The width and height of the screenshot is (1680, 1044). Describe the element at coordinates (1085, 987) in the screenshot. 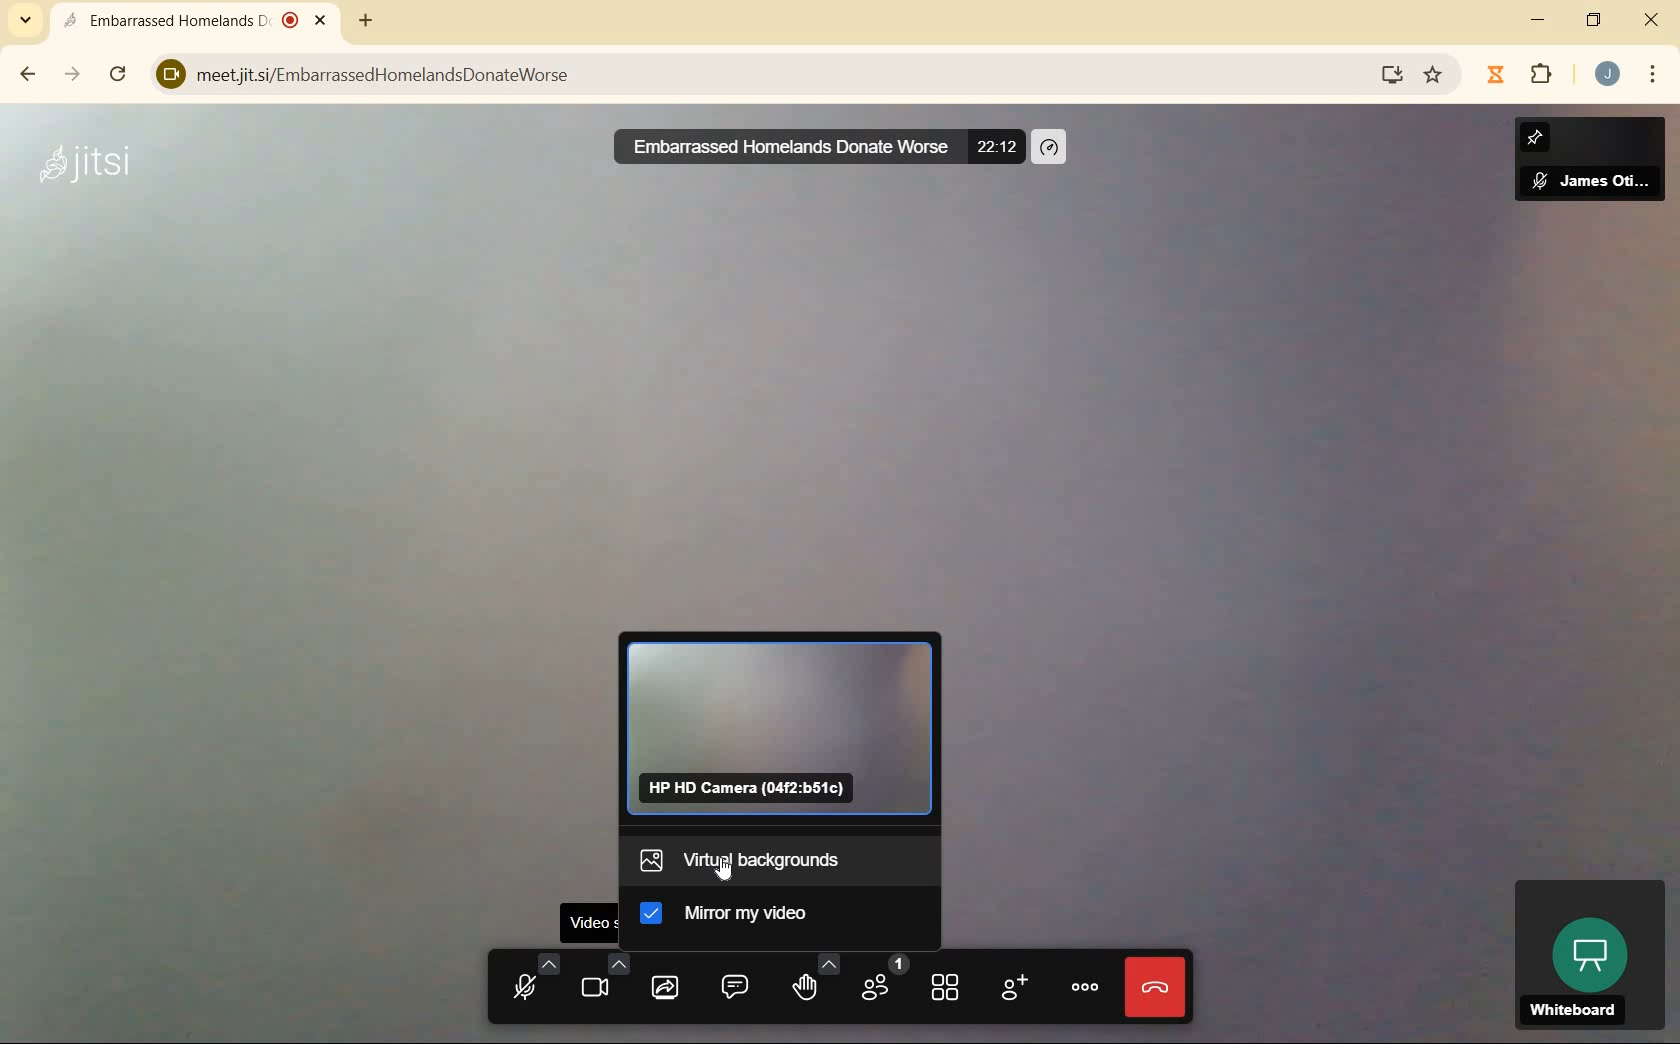

I see `more actions` at that location.